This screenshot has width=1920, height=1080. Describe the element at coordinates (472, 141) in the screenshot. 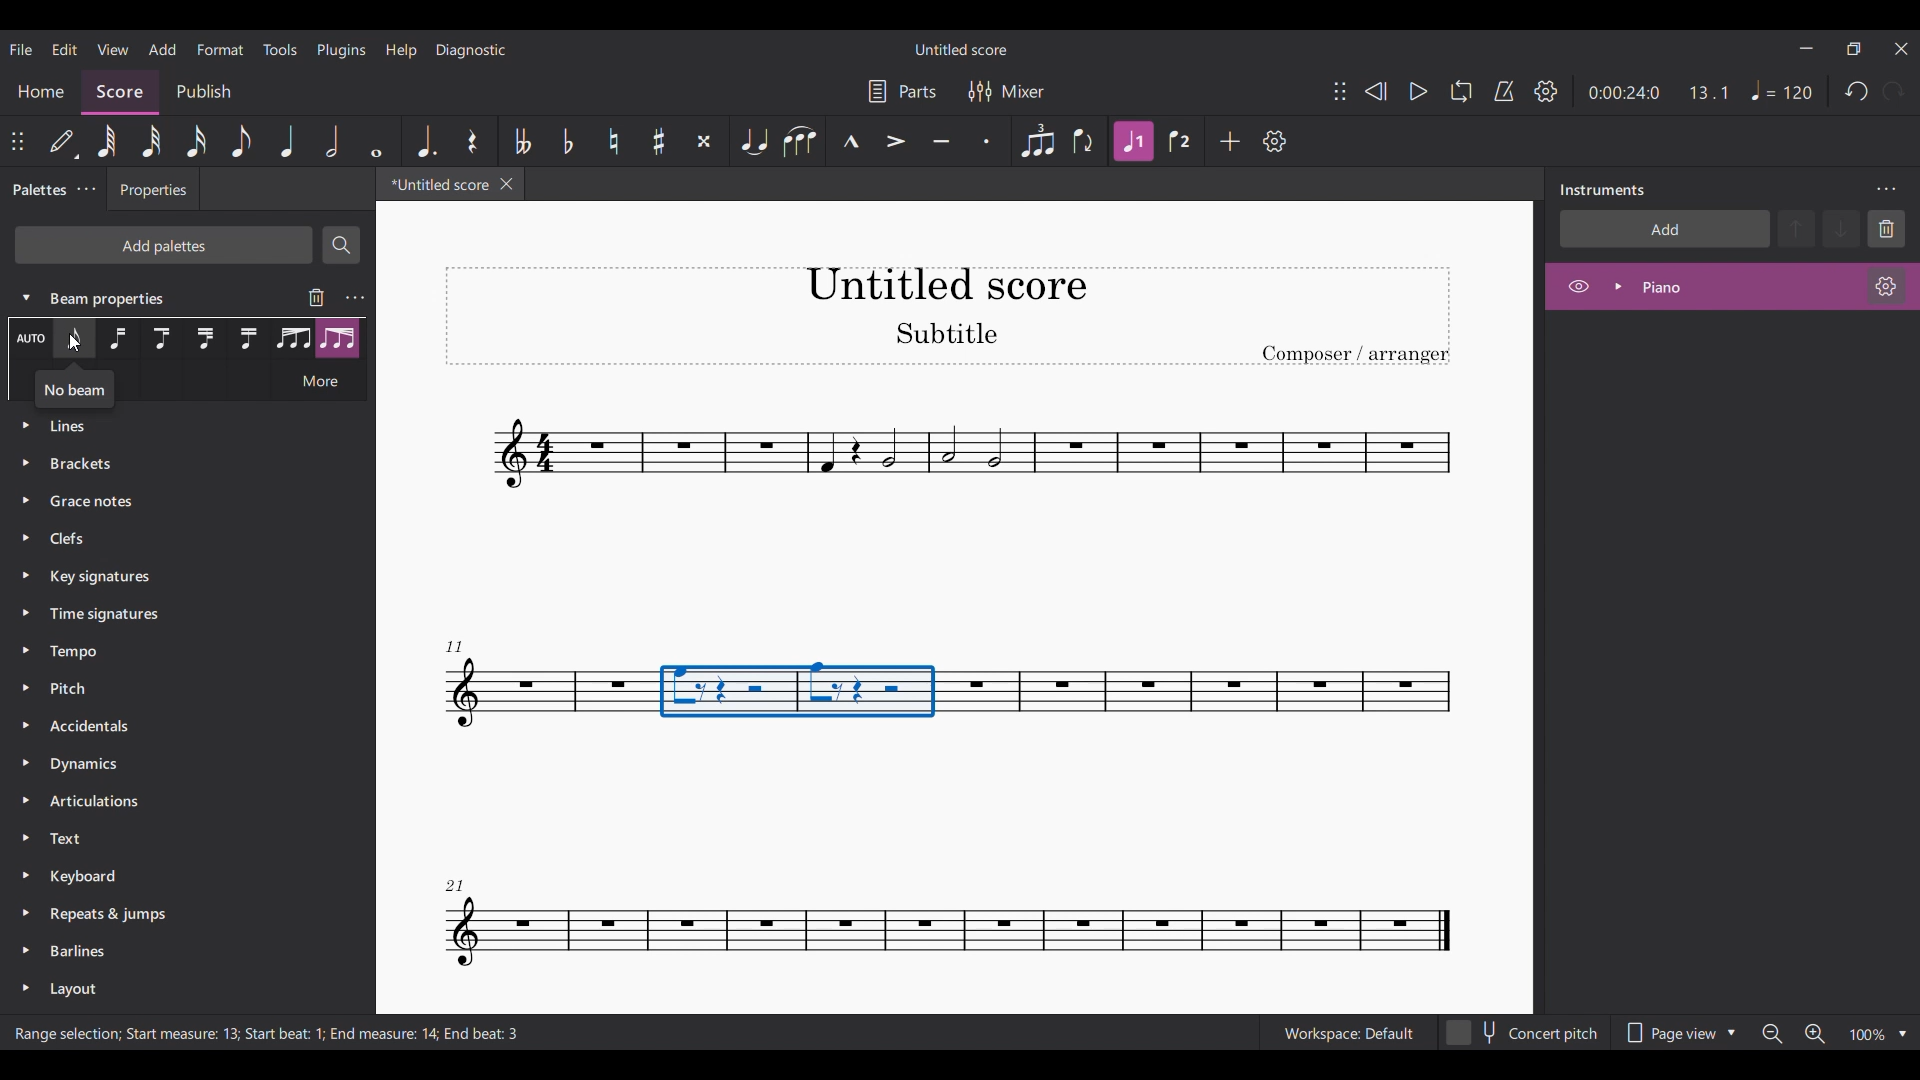

I see `Rest` at that location.